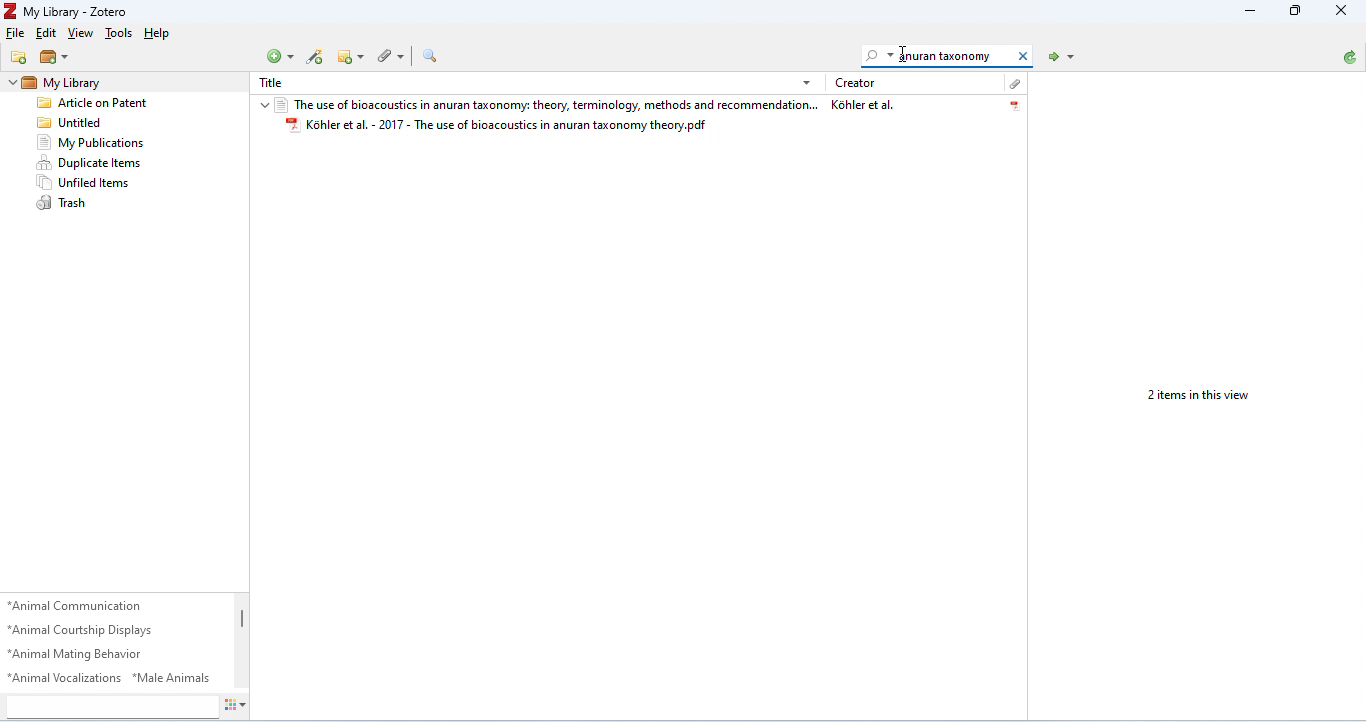 Image resolution: width=1366 pixels, height=722 pixels. I want to click on New Item, so click(280, 56).